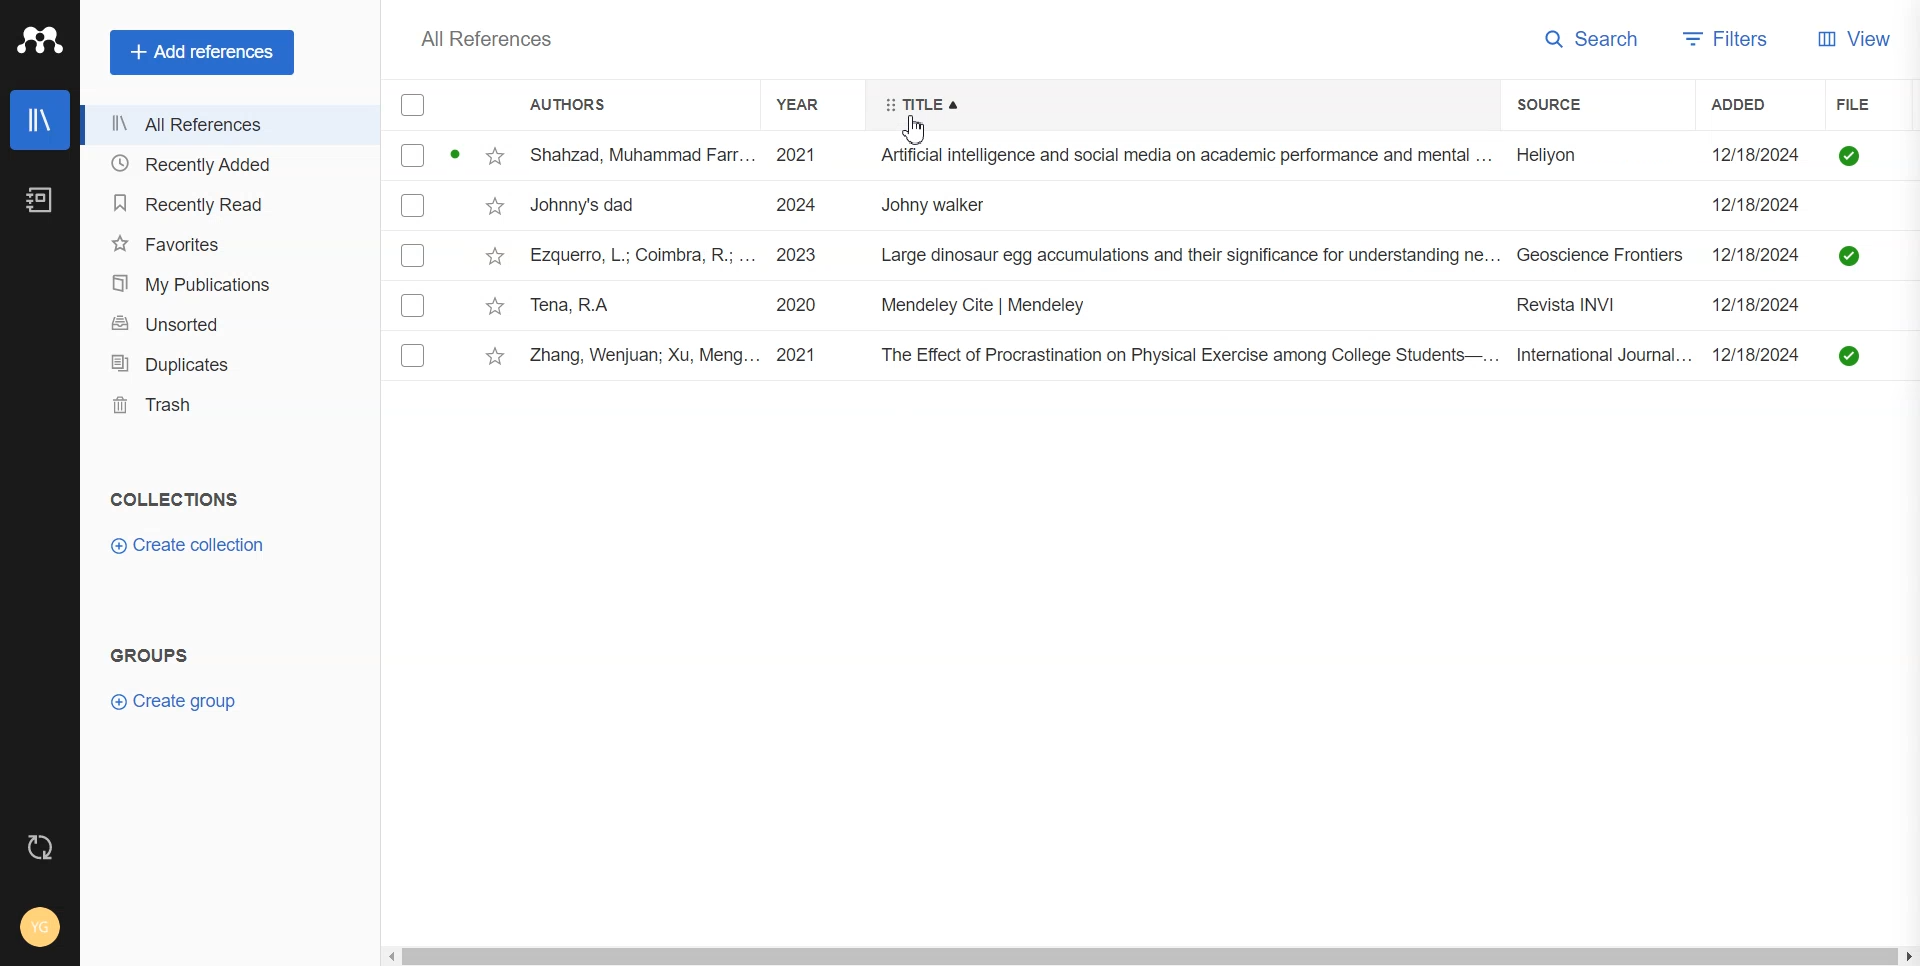 This screenshot has width=1920, height=966. I want to click on select entry, so click(413, 256).